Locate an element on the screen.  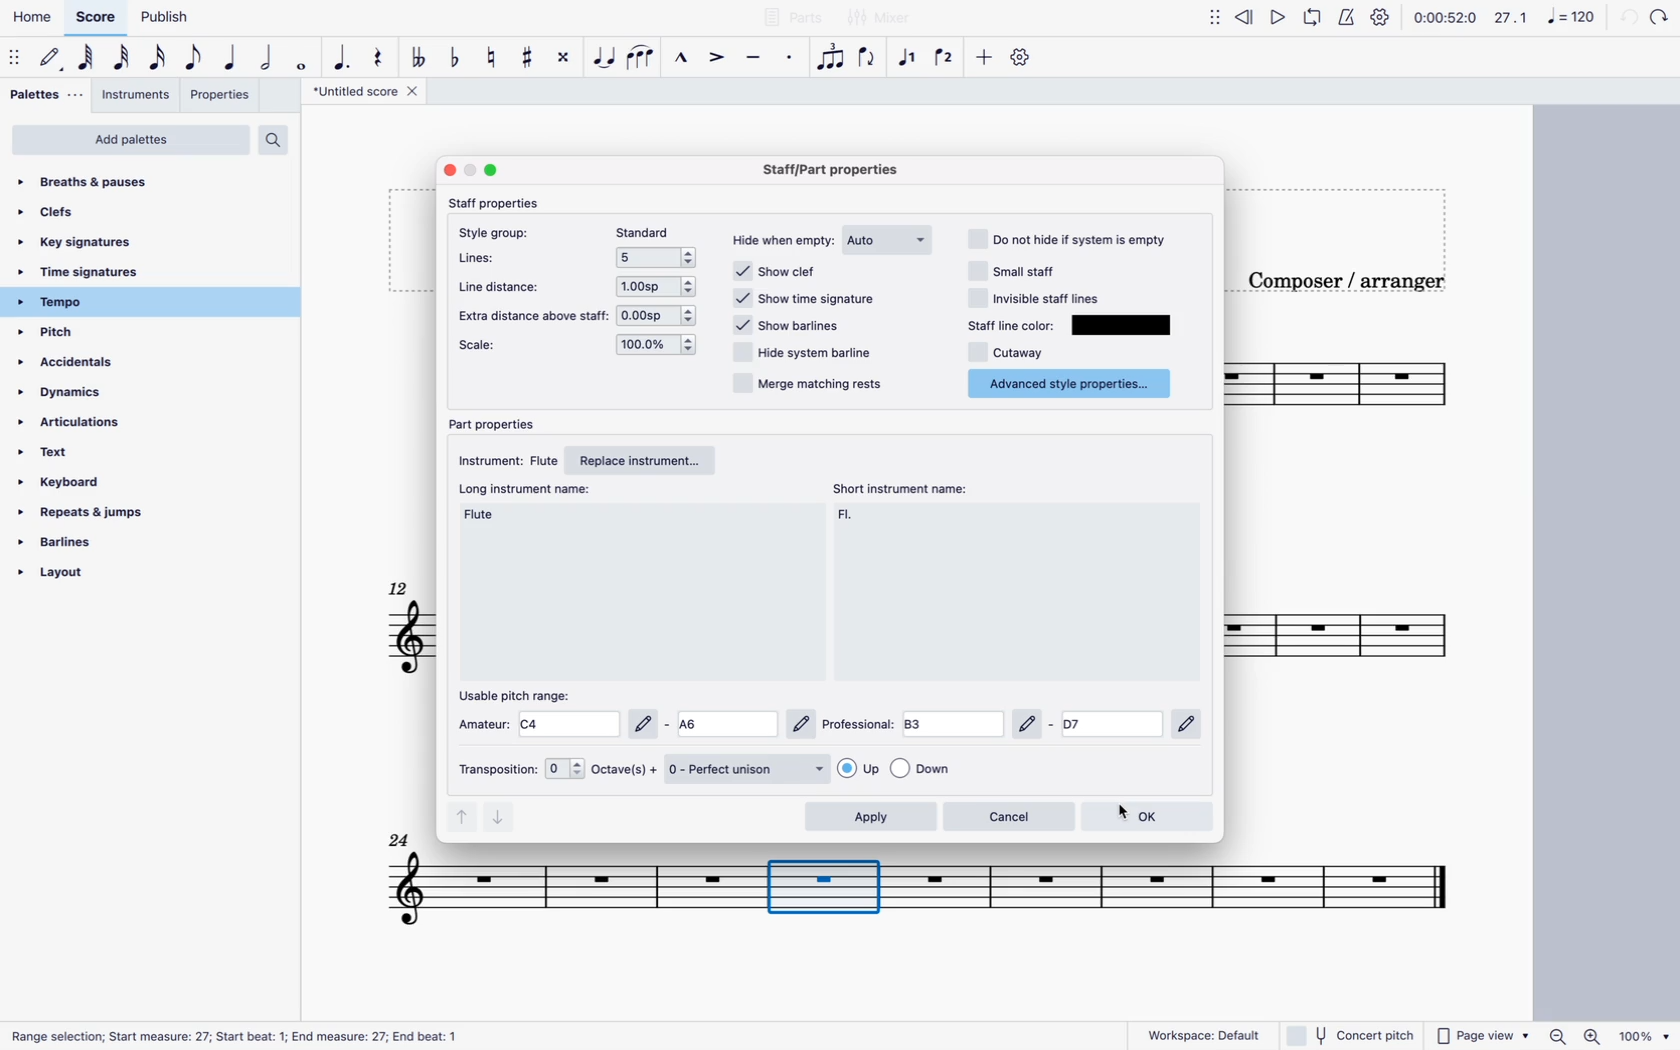
play is located at coordinates (1276, 17).